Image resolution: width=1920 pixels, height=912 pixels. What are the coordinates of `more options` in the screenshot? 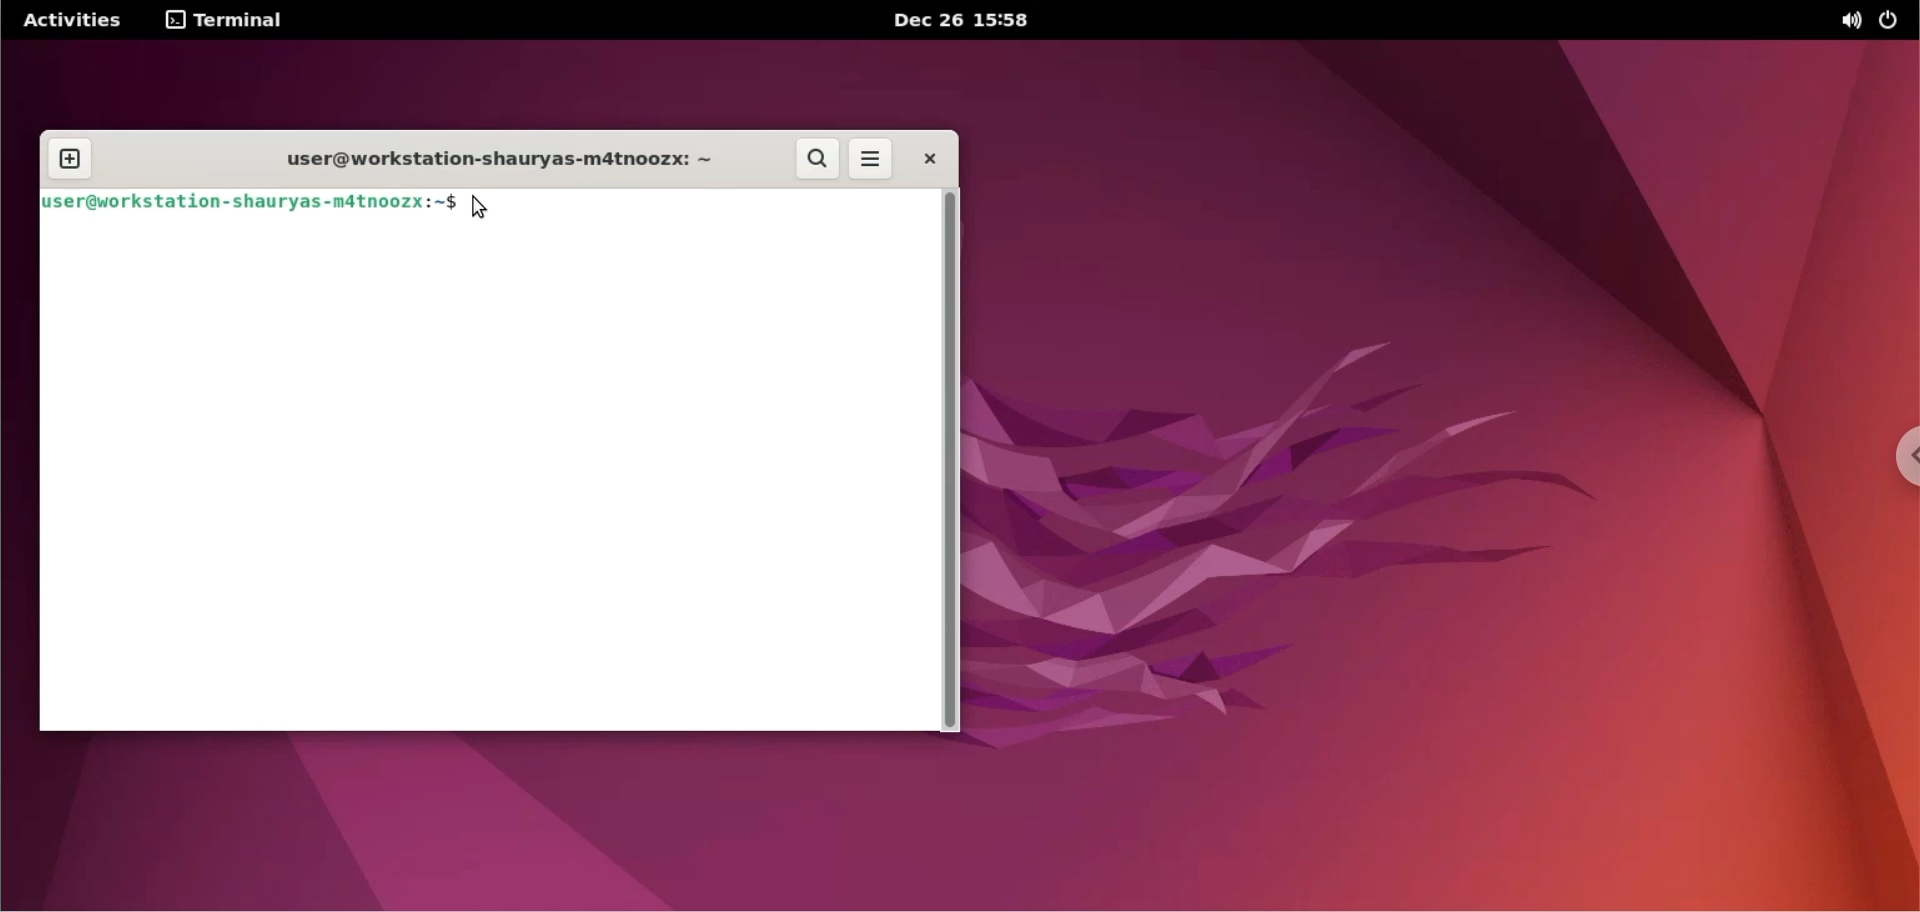 It's located at (868, 160).